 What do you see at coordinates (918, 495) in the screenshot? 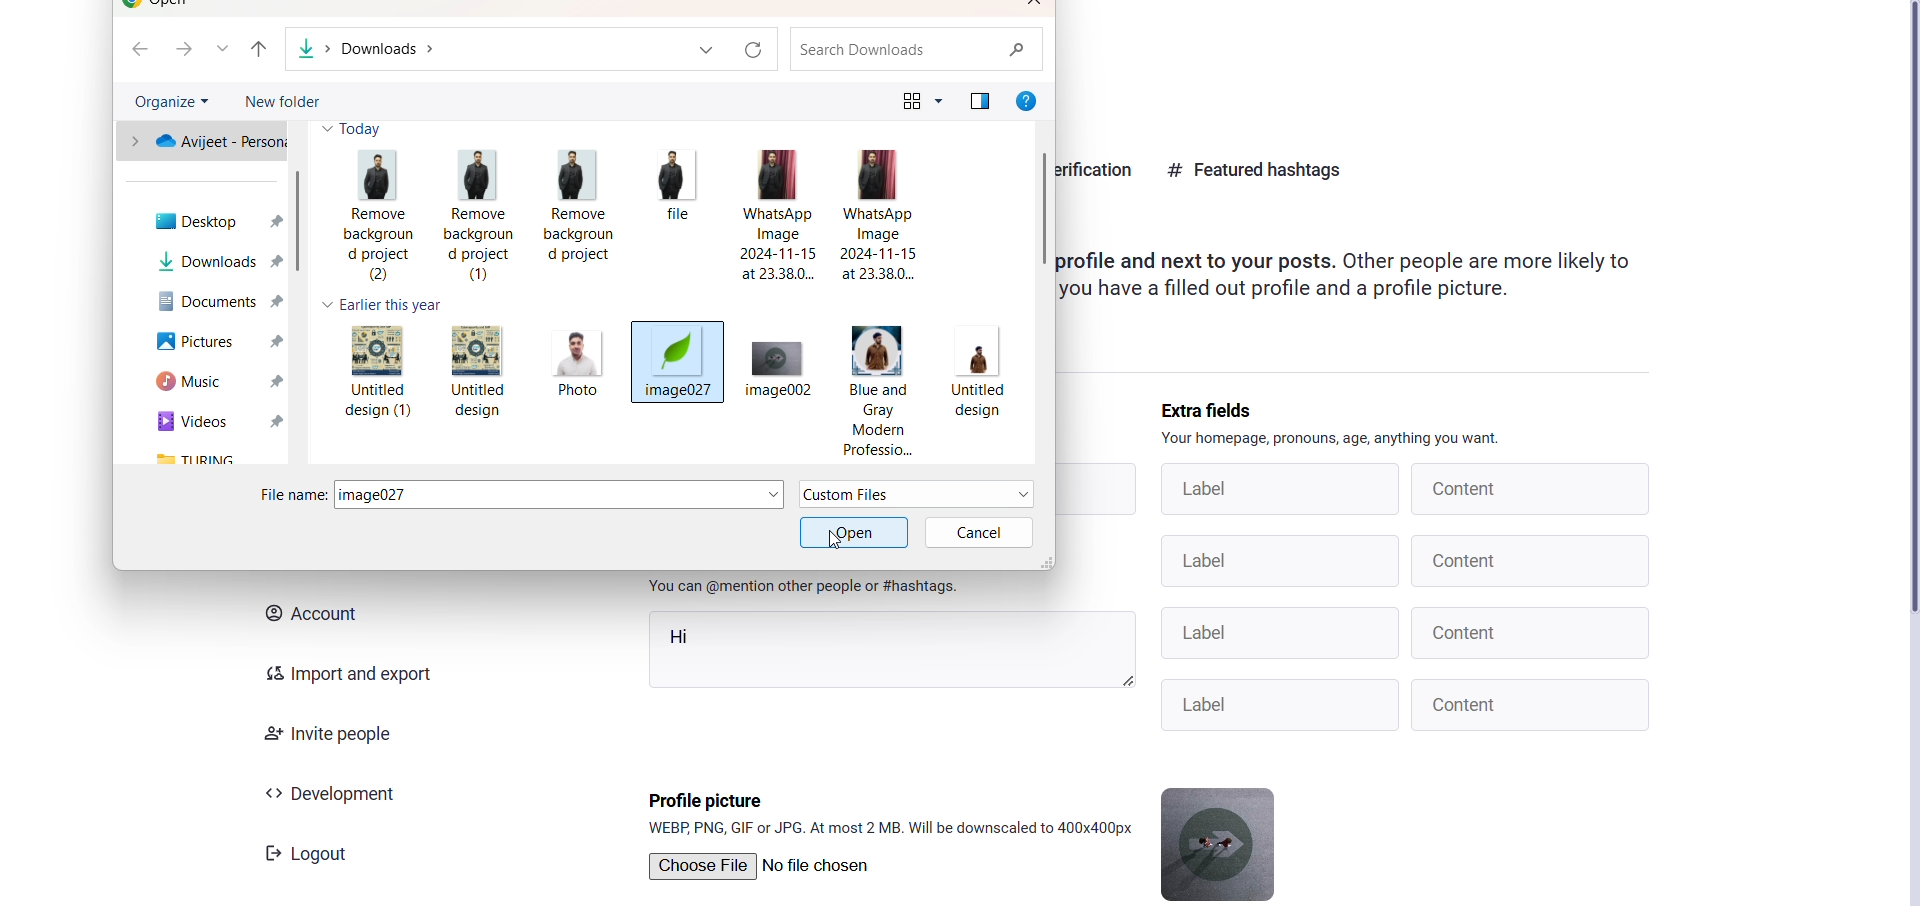
I see `file type` at bounding box center [918, 495].